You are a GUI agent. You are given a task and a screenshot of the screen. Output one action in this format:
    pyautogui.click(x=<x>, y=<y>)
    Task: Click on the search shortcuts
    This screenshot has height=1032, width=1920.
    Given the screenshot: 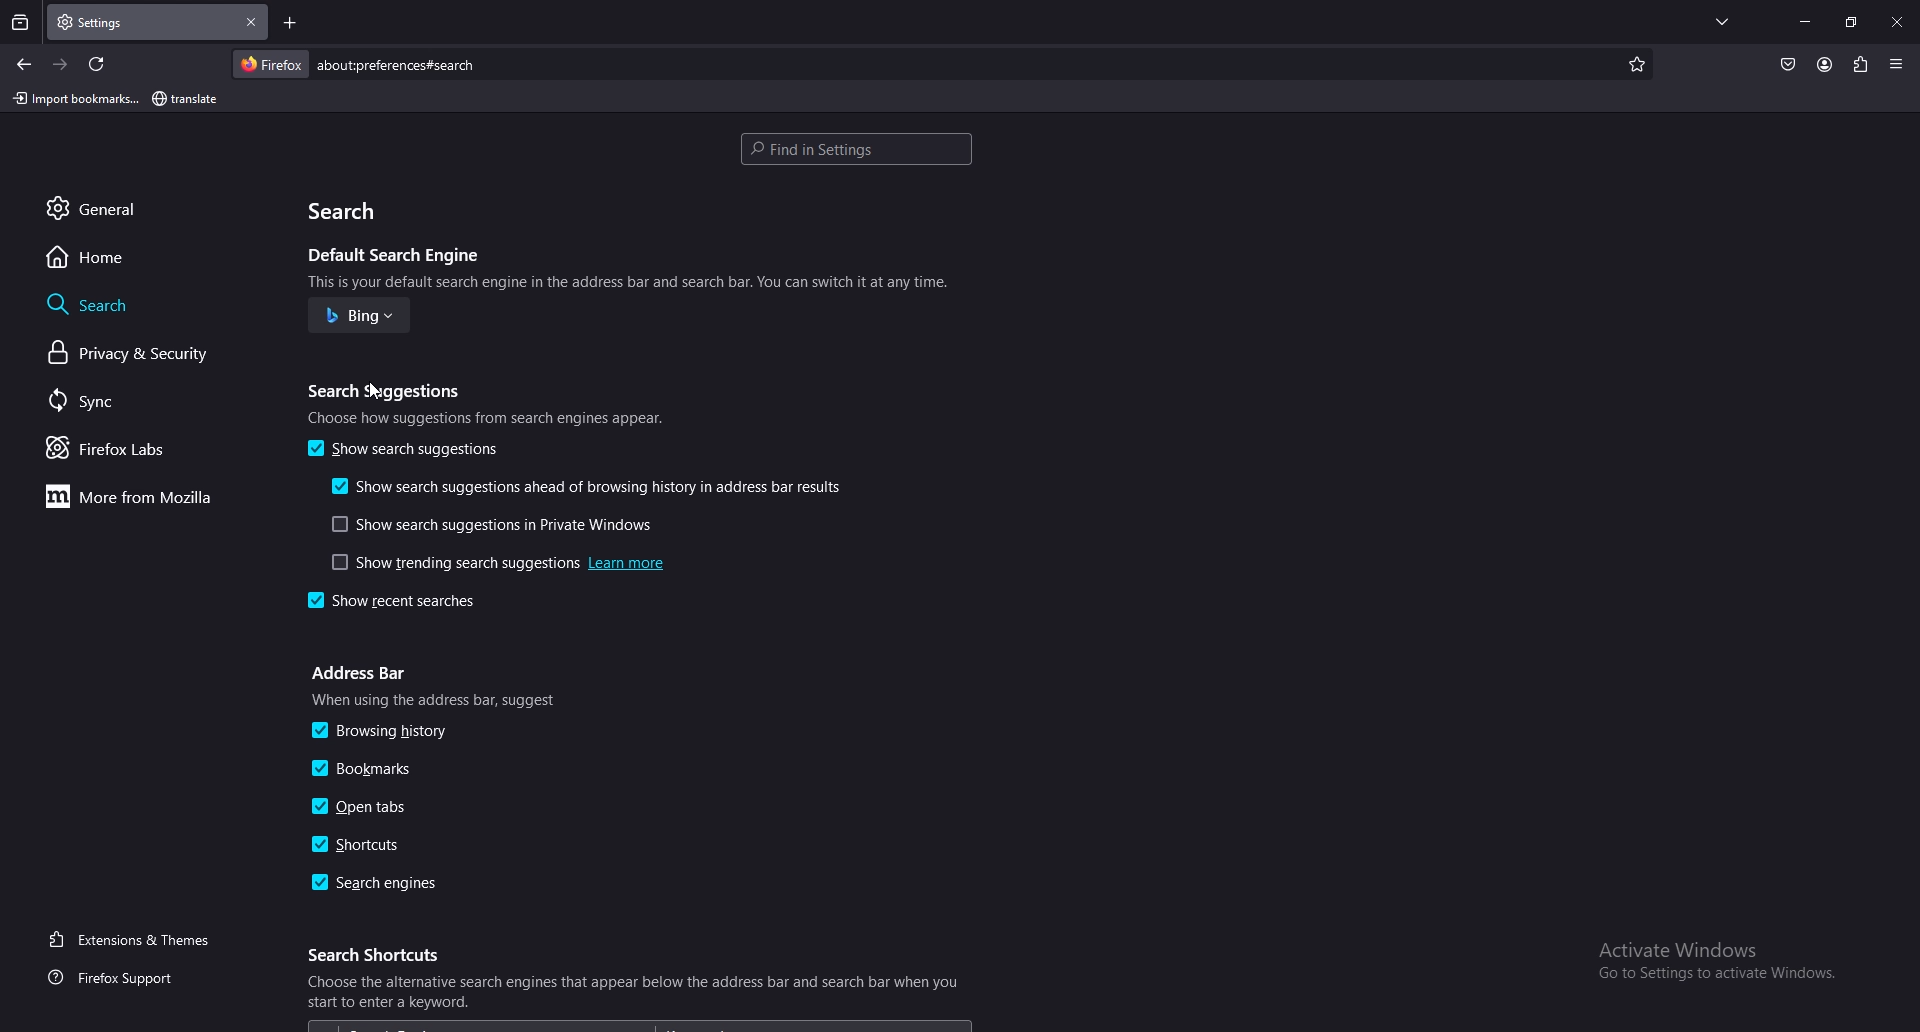 What is the action you would take?
    pyautogui.click(x=381, y=955)
    